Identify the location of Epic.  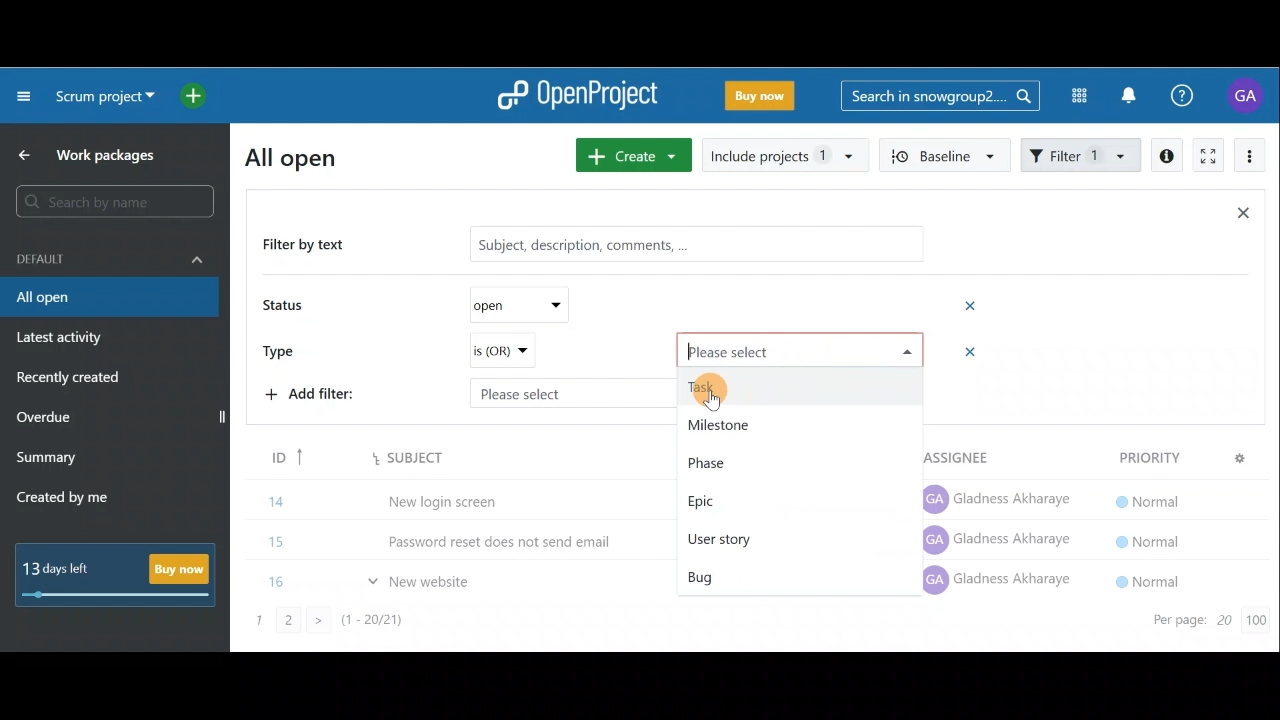
(788, 500).